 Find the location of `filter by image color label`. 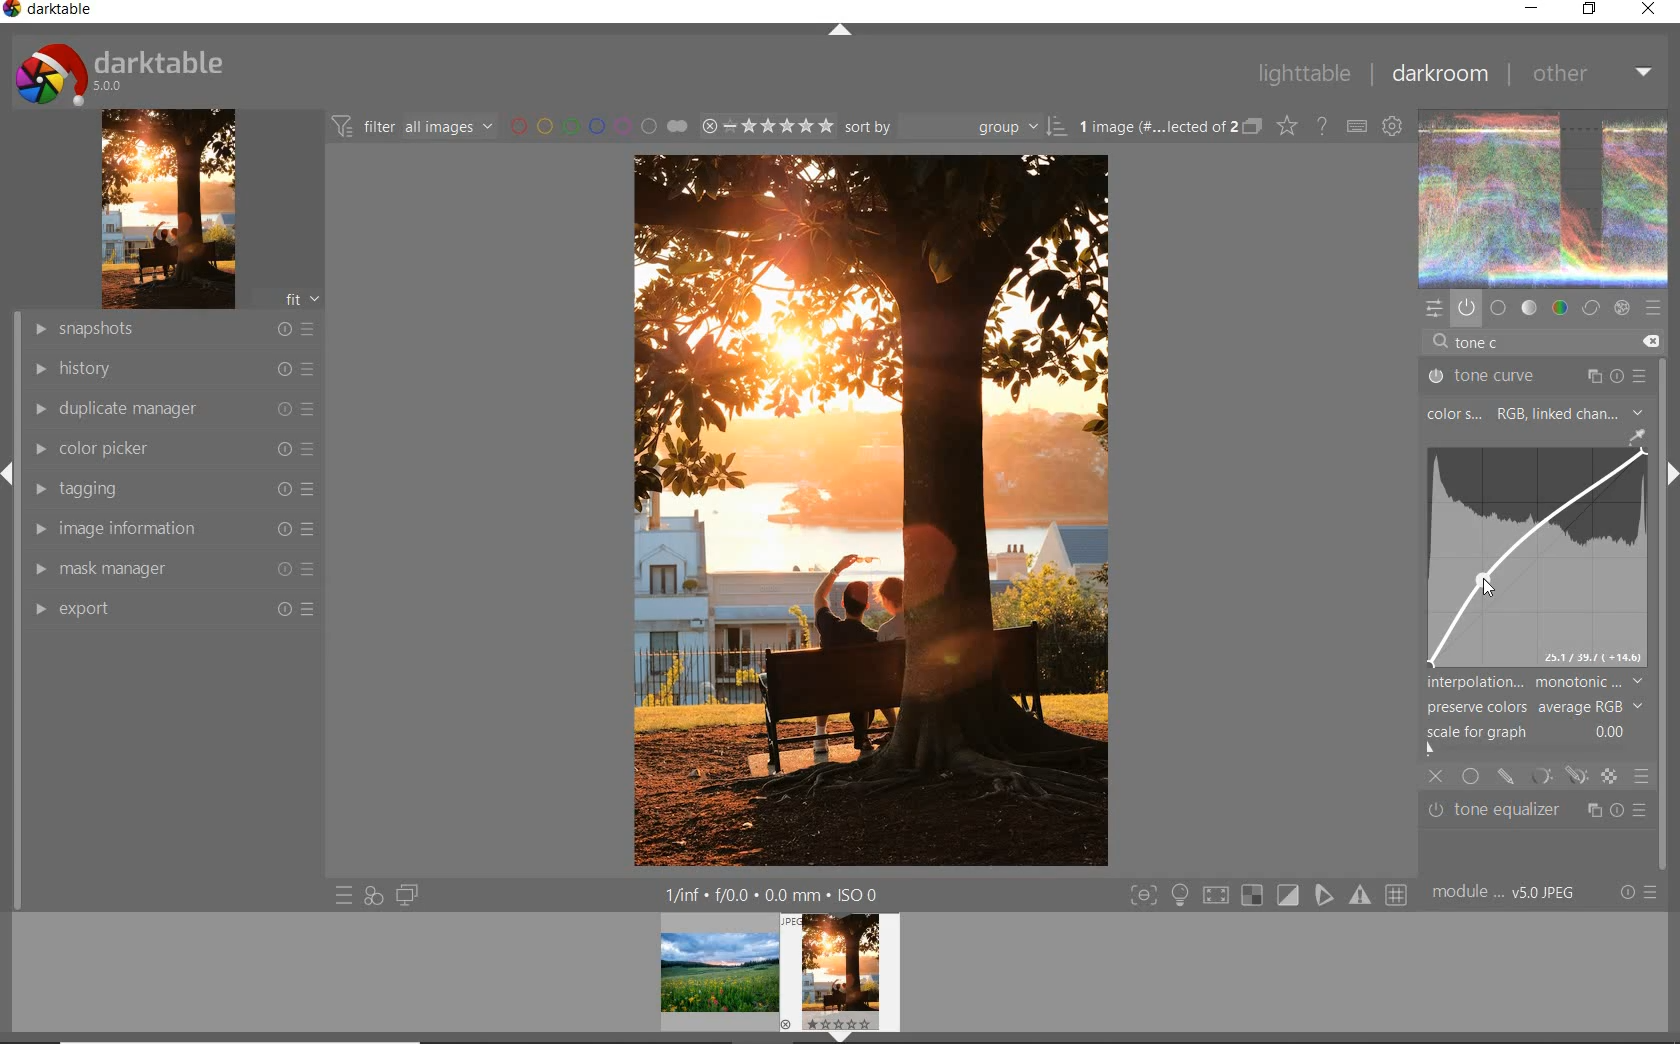

filter by image color label is located at coordinates (601, 125).